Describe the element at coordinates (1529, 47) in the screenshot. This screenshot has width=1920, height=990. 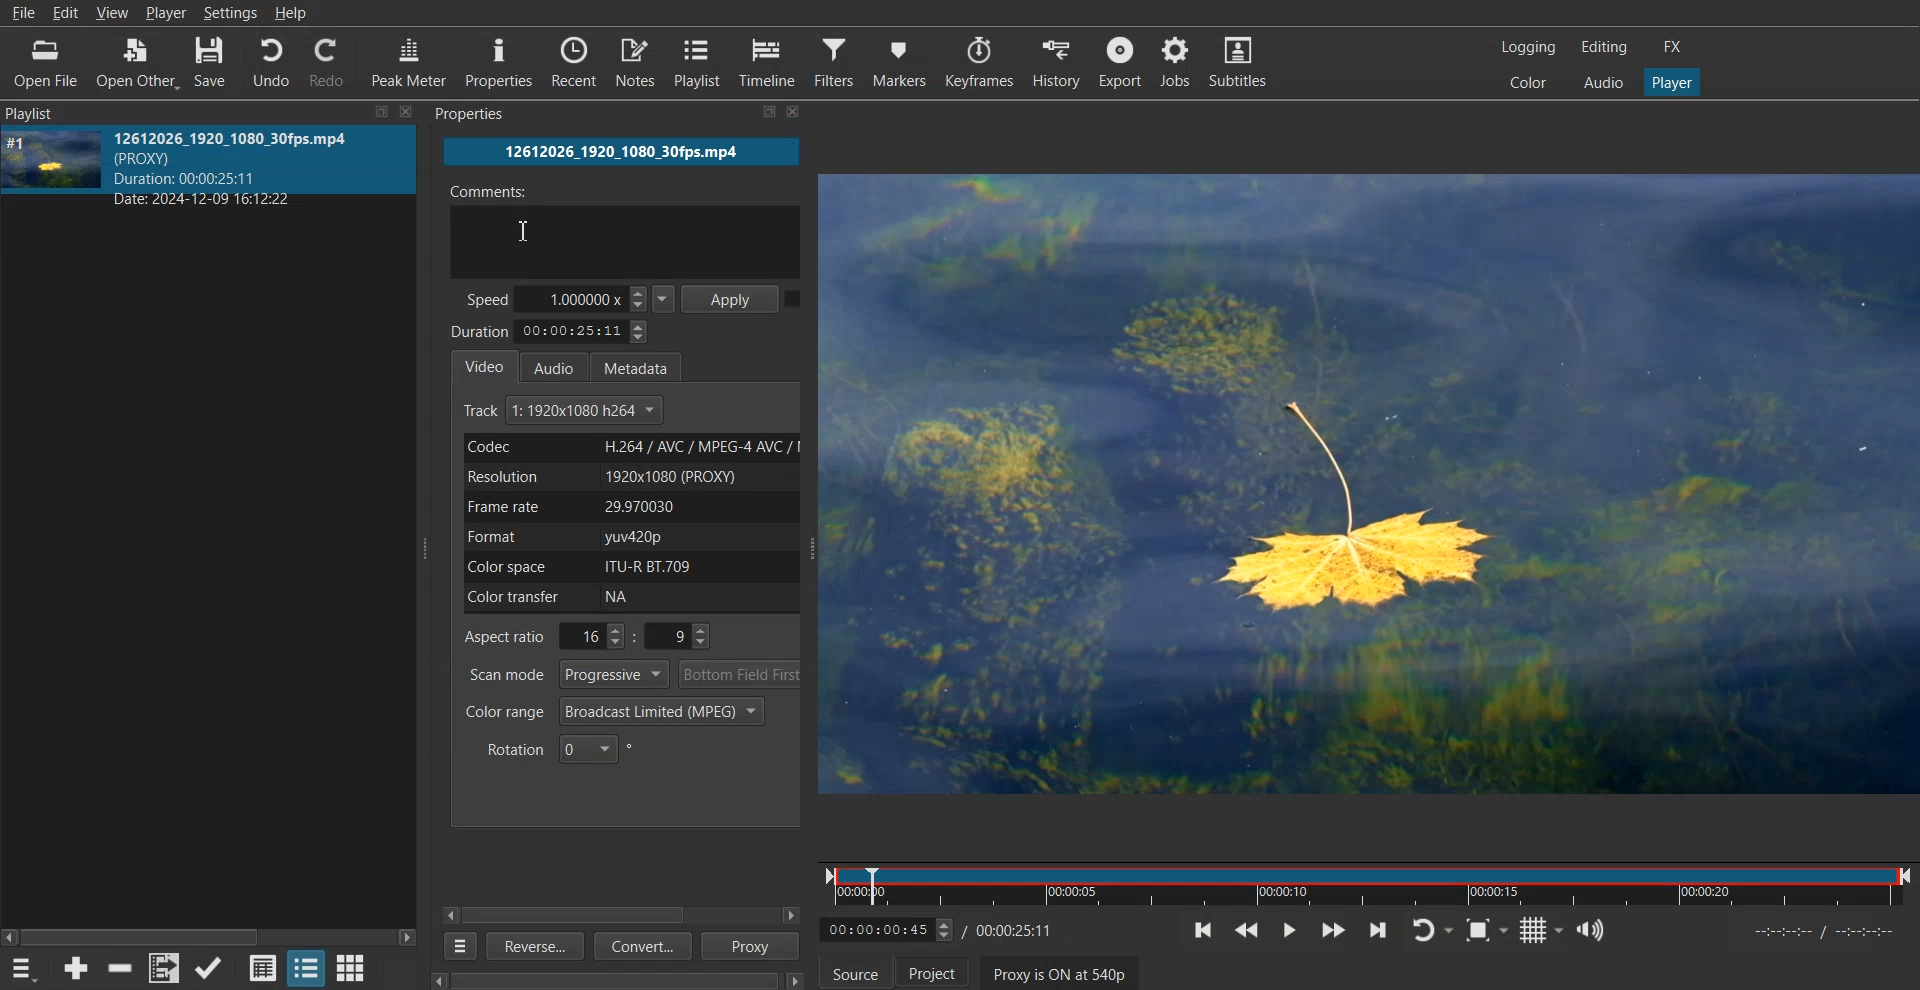
I see `Logging` at that location.